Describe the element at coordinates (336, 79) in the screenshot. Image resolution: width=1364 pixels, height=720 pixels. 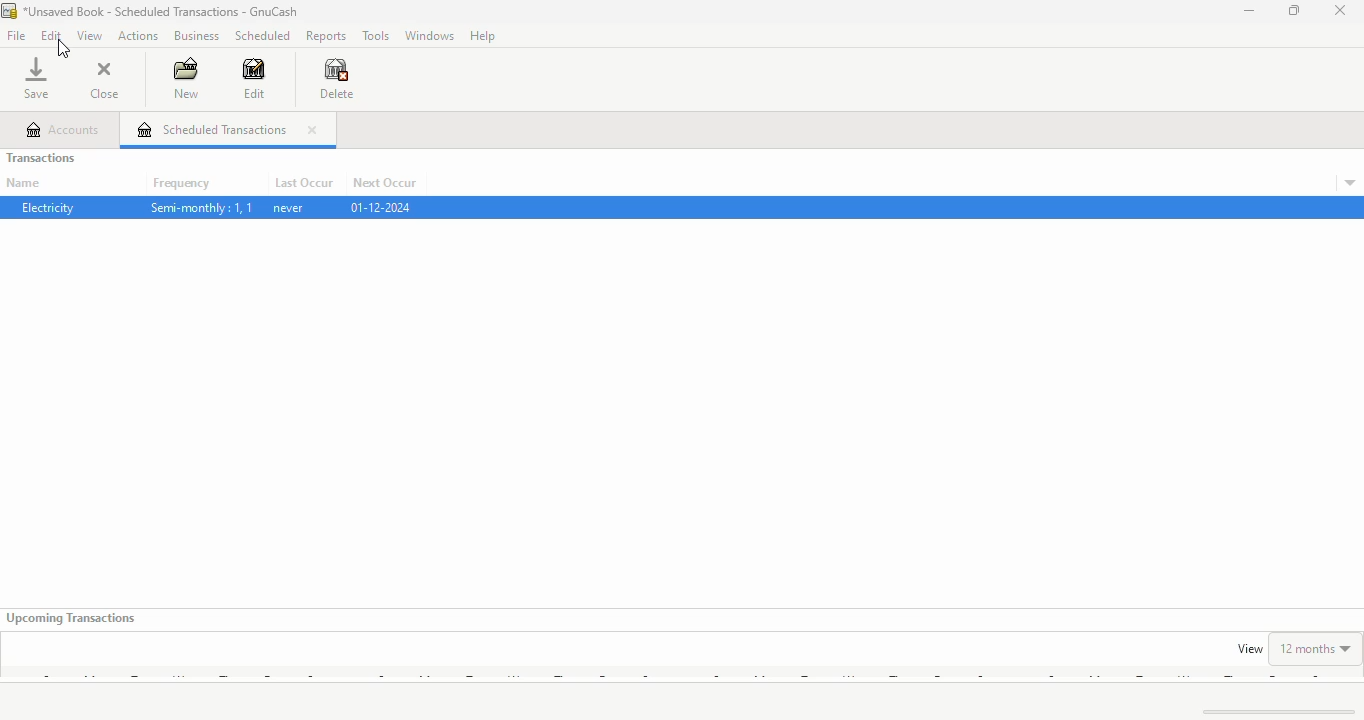
I see `delete` at that location.